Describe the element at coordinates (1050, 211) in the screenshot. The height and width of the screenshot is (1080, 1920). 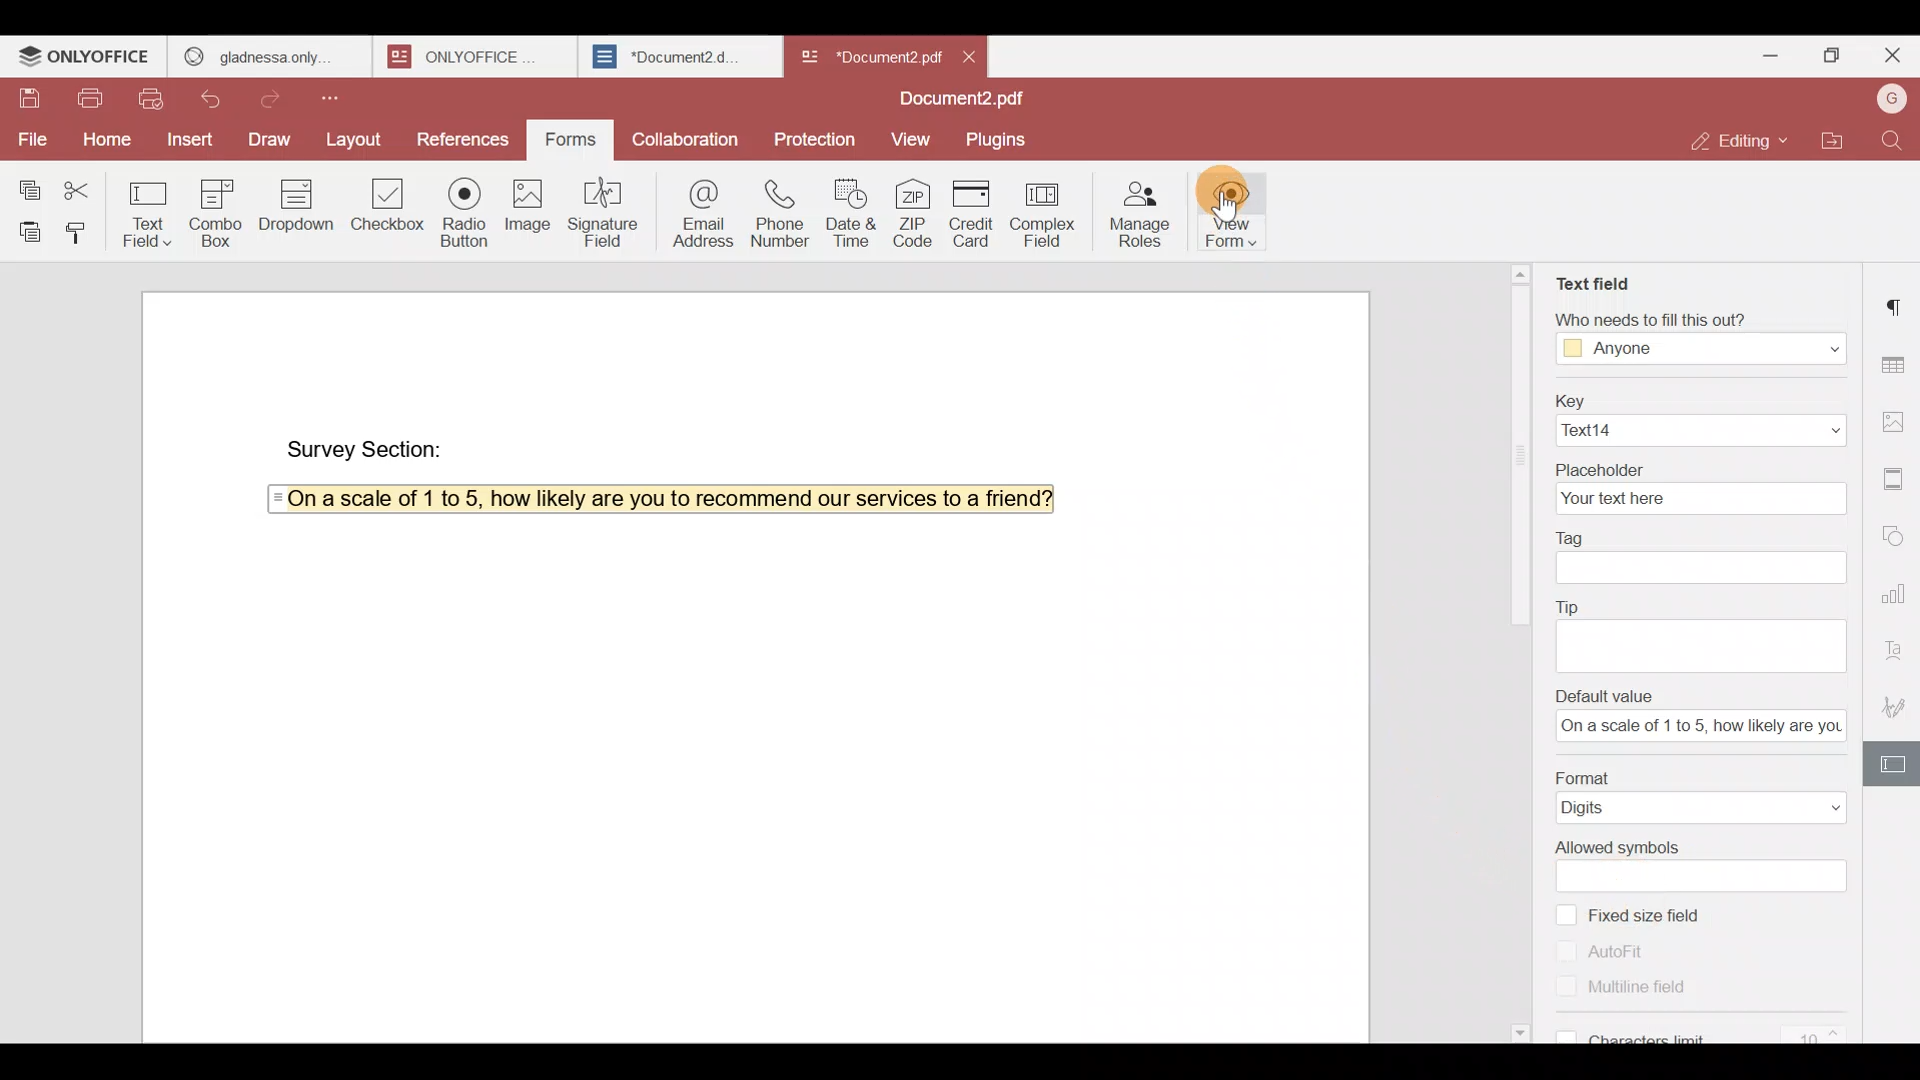
I see `Complex field` at that location.